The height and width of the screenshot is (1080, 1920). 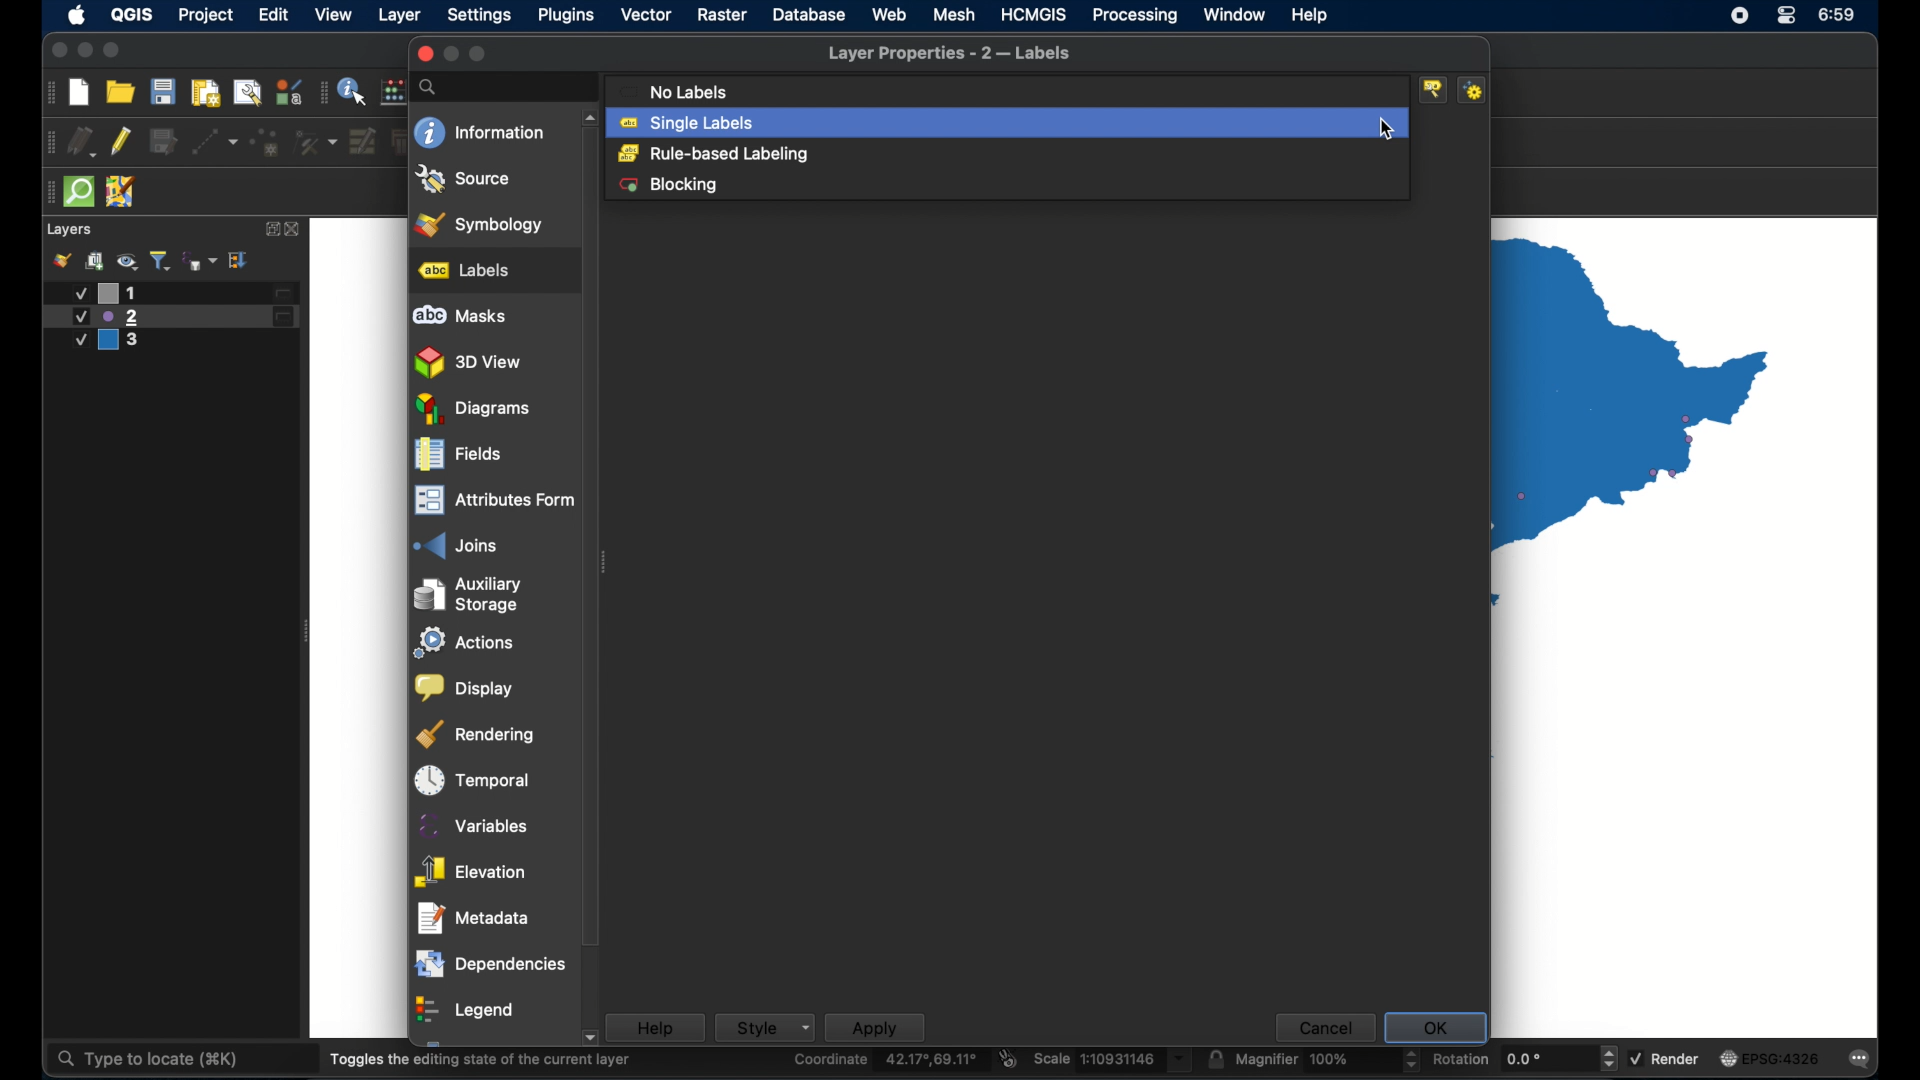 What do you see at coordinates (809, 15) in the screenshot?
I see `database` at bounding box center [809, 15].